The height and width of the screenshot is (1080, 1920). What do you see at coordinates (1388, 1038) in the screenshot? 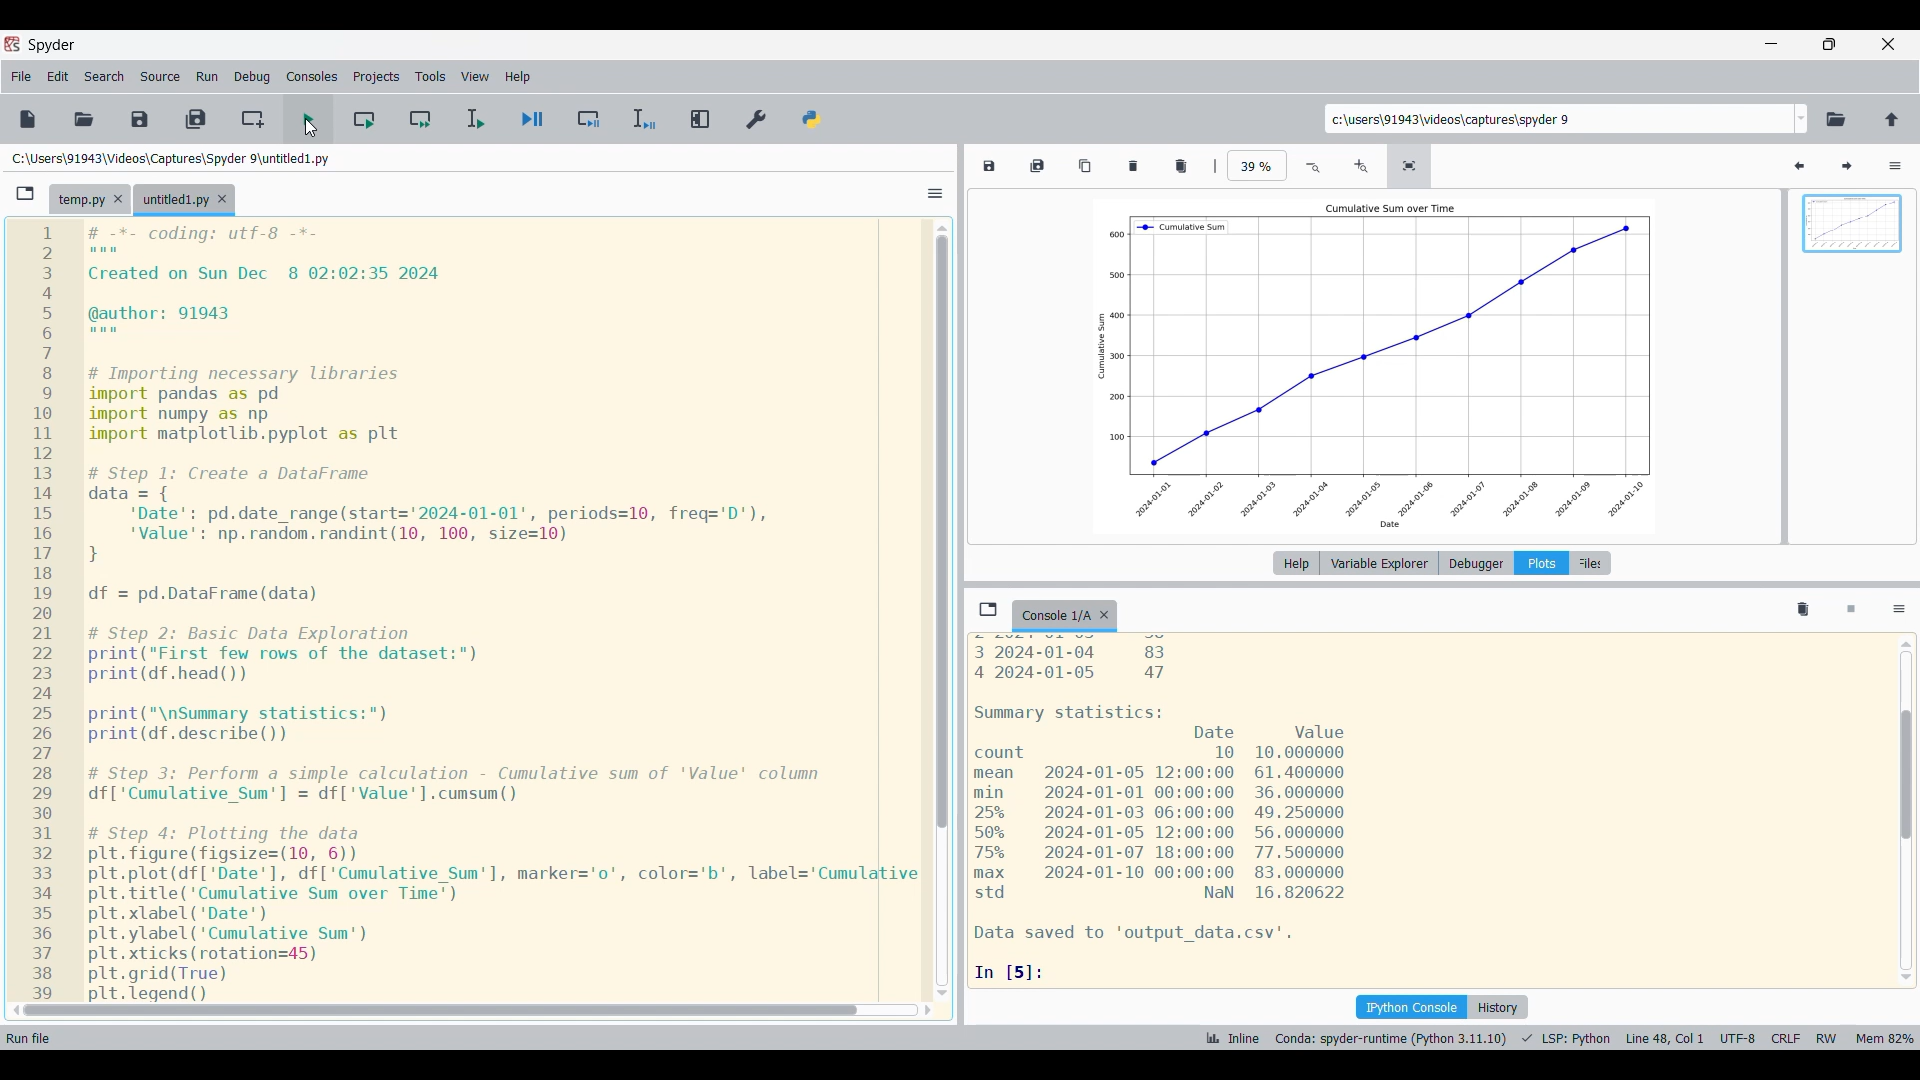
I see `interpreter` at bounding box center [1388, 1038].